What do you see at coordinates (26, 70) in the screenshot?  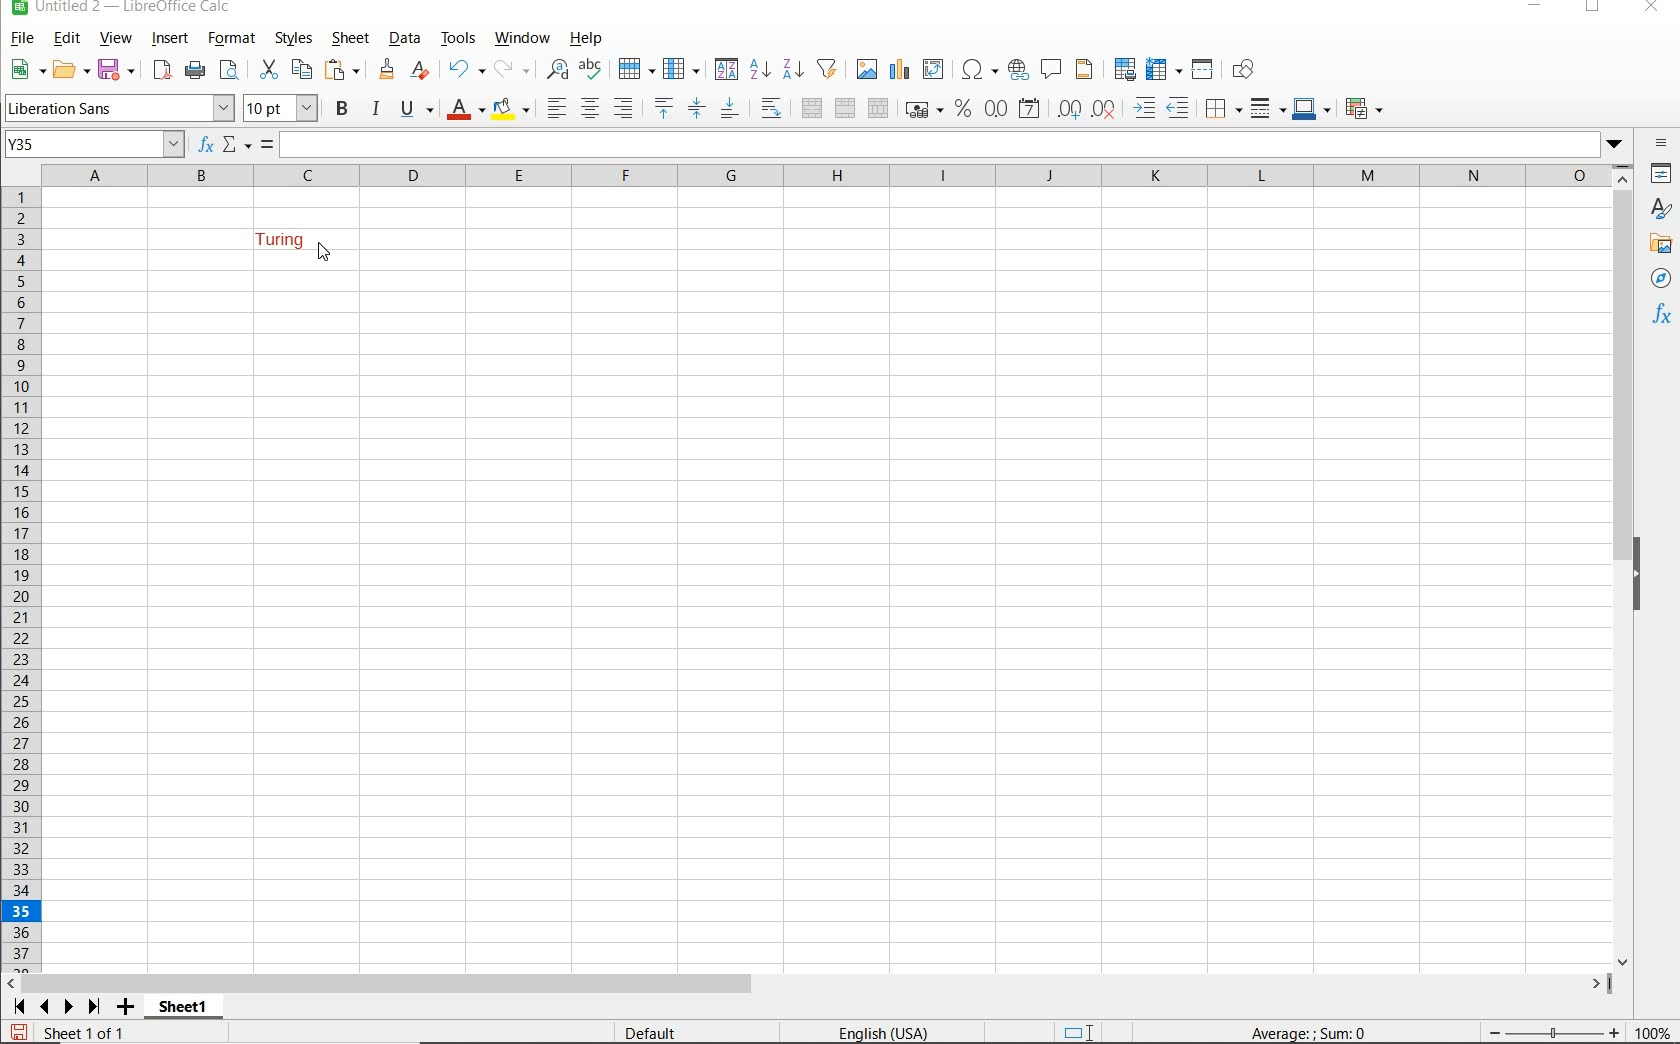 I see `NEW` at bounding box center [26, 70].